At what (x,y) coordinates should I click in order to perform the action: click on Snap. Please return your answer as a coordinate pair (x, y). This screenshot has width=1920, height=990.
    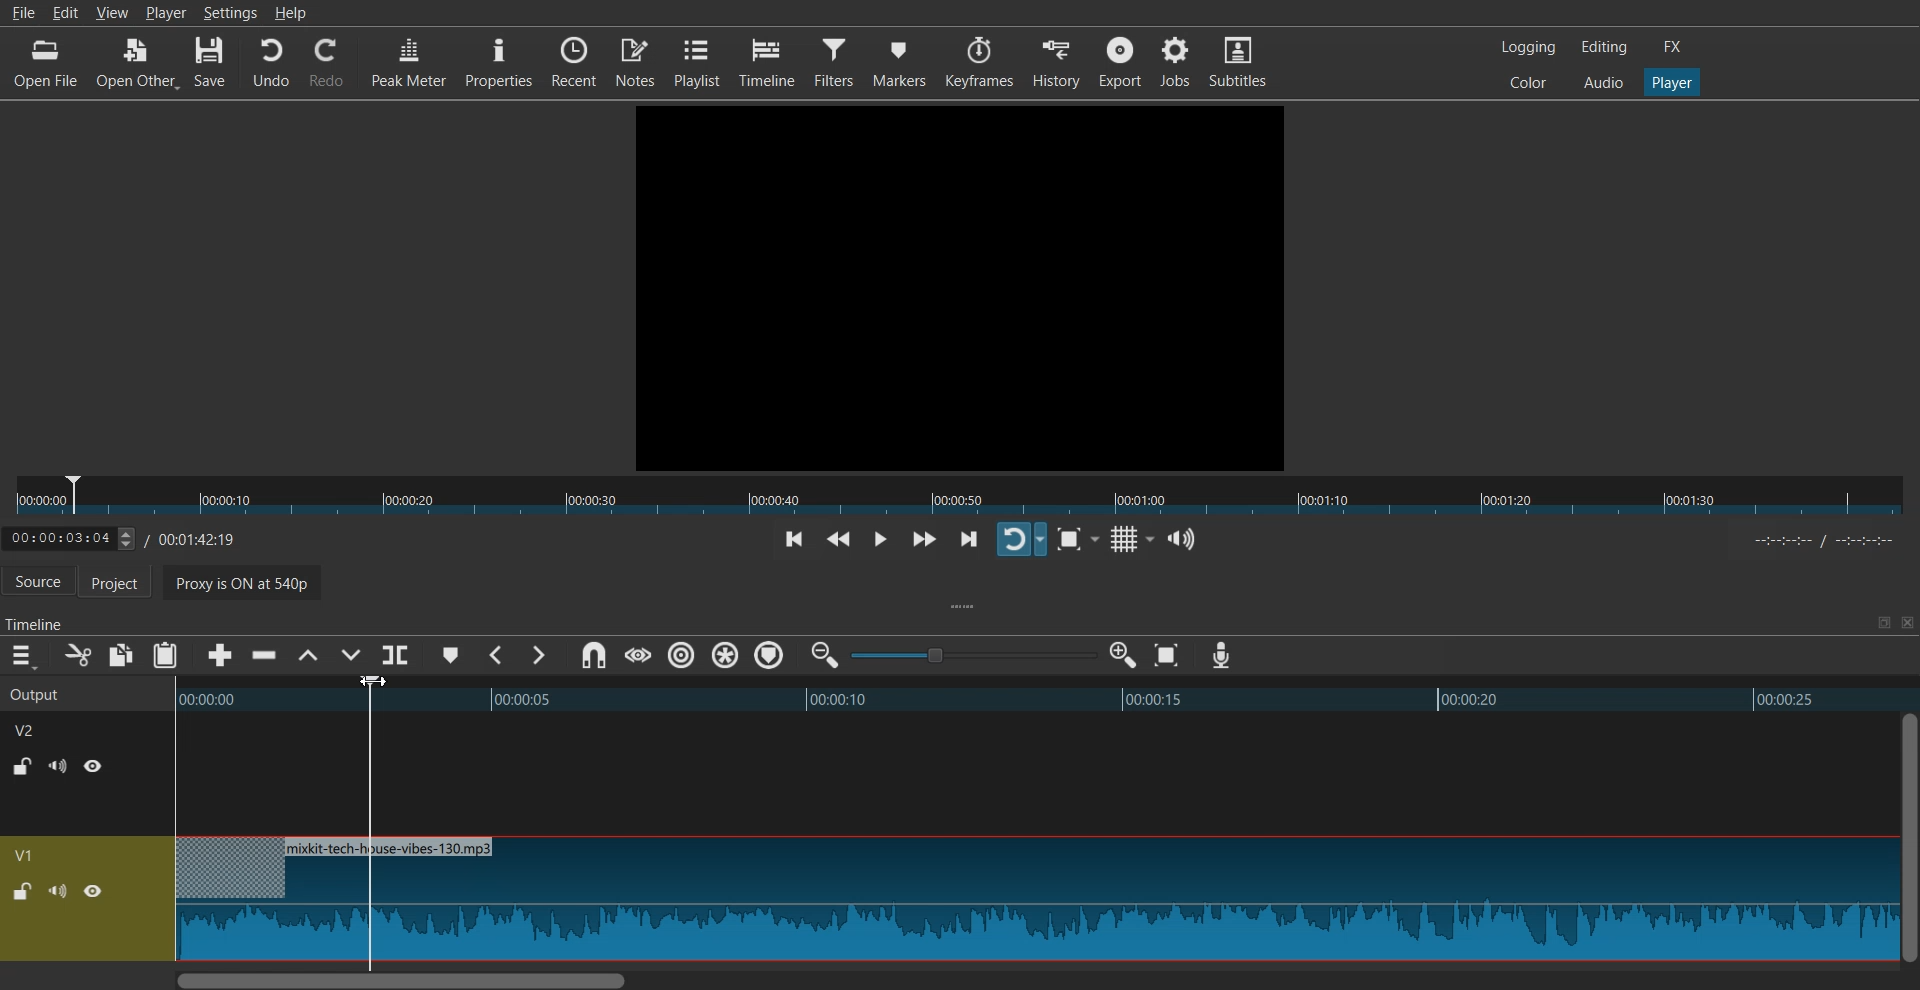
    Looking at the image, I should click on (593, 656).